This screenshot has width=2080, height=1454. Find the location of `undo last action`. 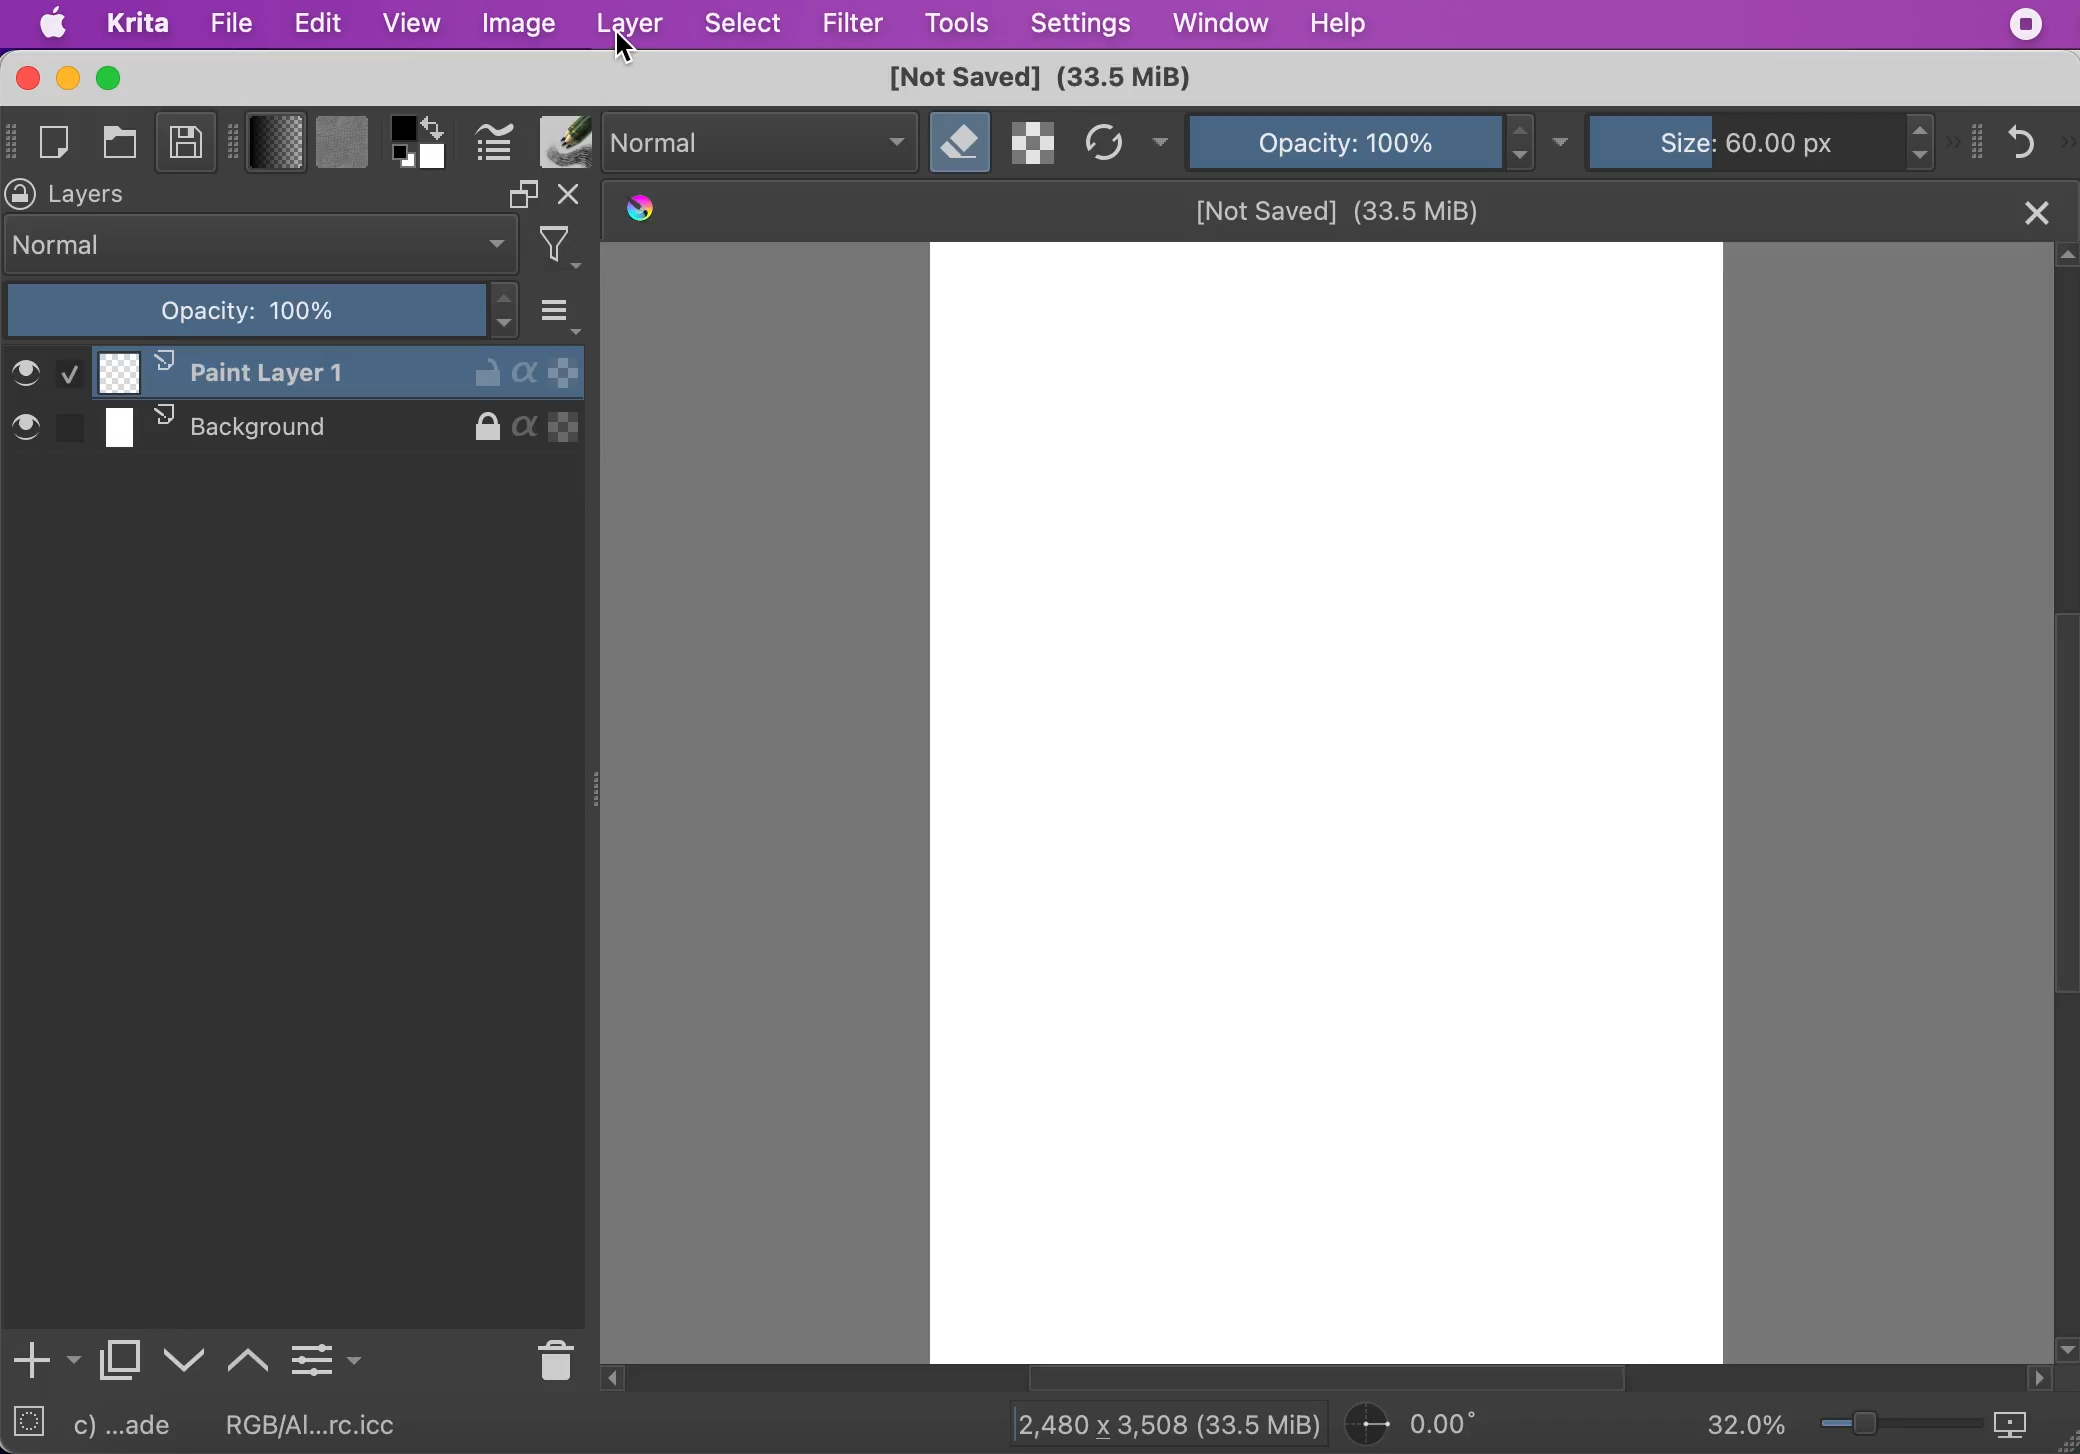

undo last action is located at coordinates (2025, 140).